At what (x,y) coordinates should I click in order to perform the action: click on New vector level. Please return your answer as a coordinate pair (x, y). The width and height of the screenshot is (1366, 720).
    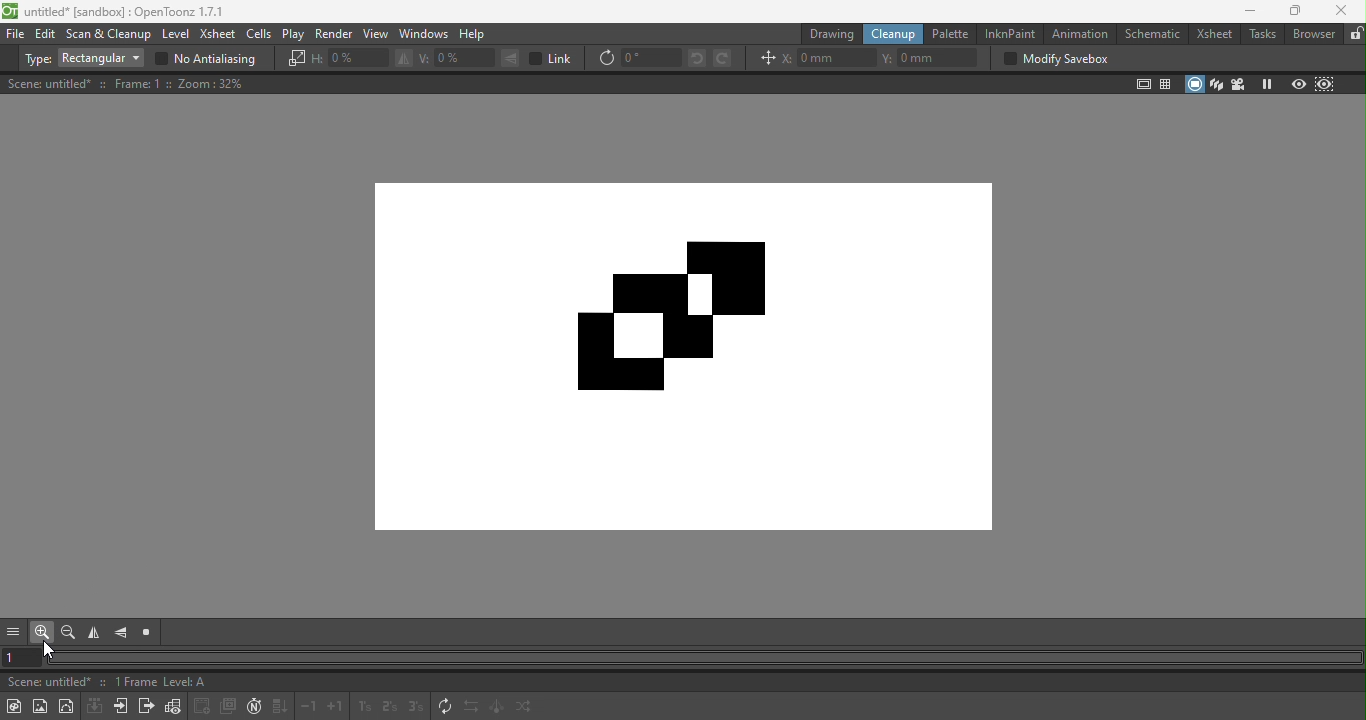
    Looking at the image, I should click on (68, 705).